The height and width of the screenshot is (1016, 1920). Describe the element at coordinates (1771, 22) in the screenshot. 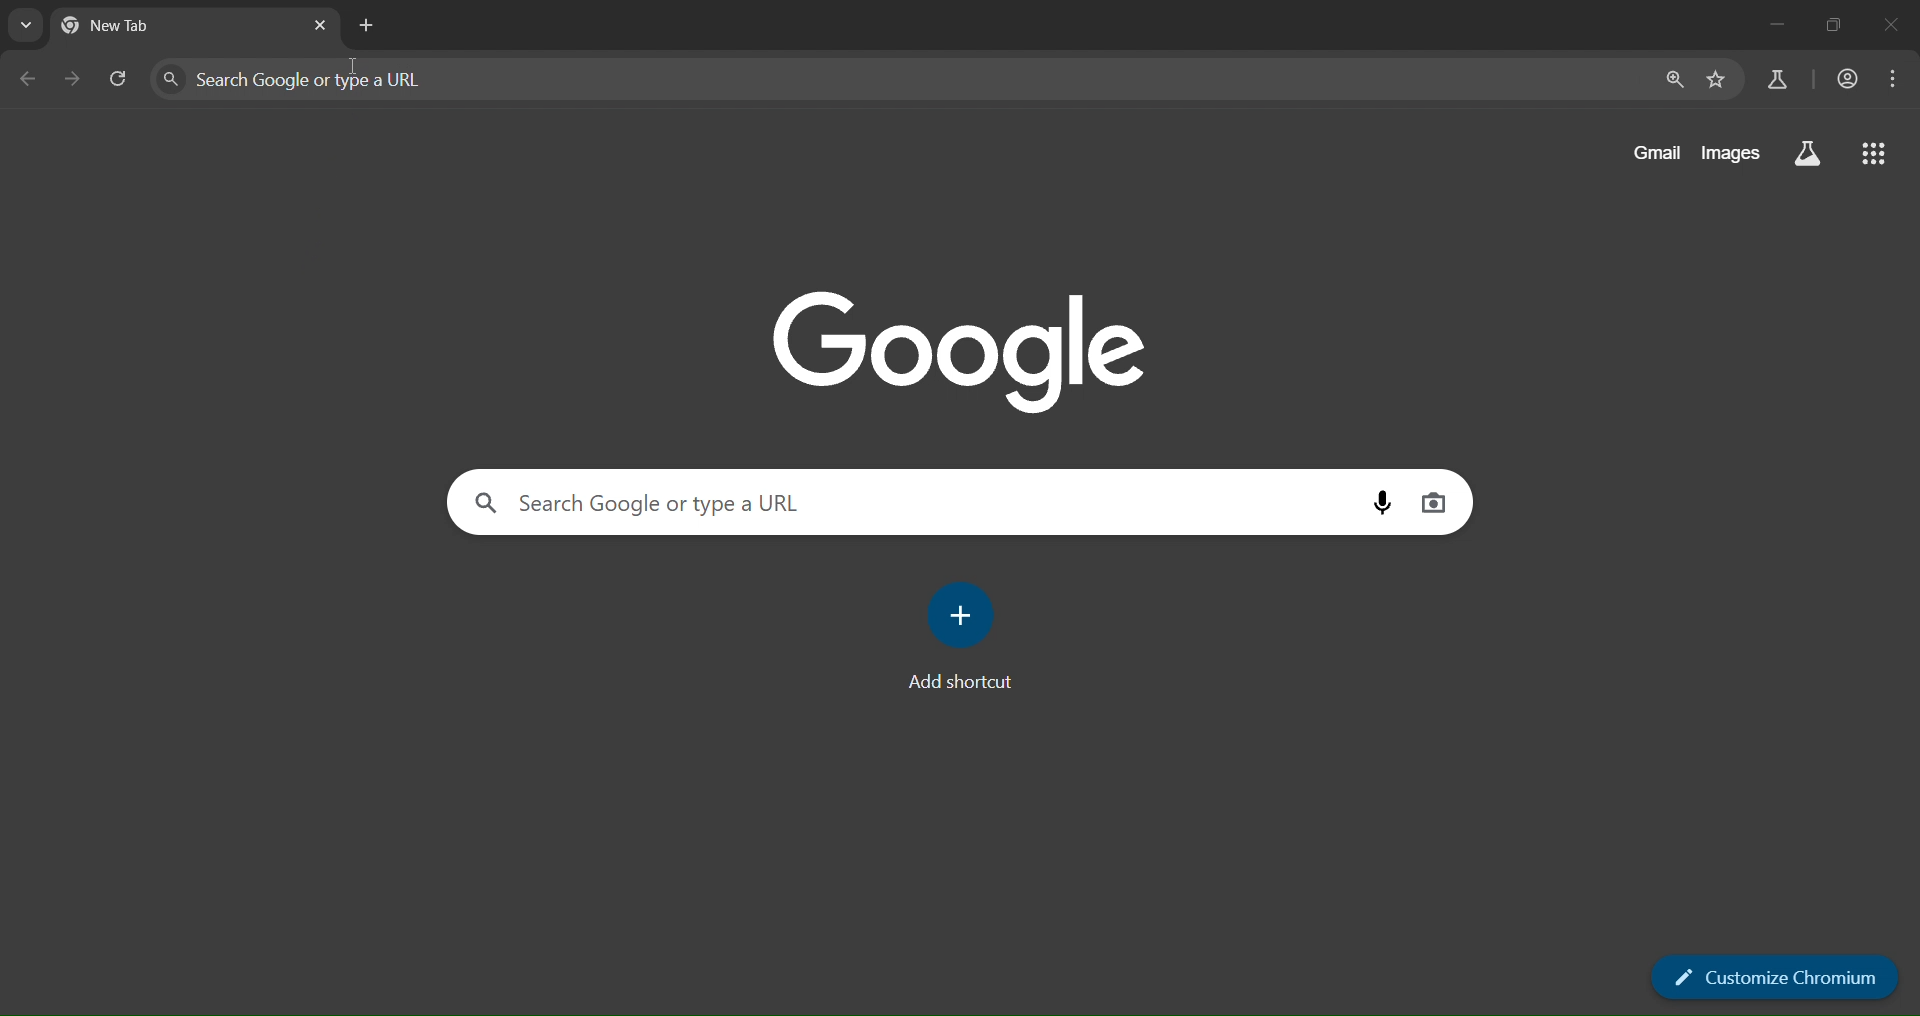

I see `minimize` at that location.